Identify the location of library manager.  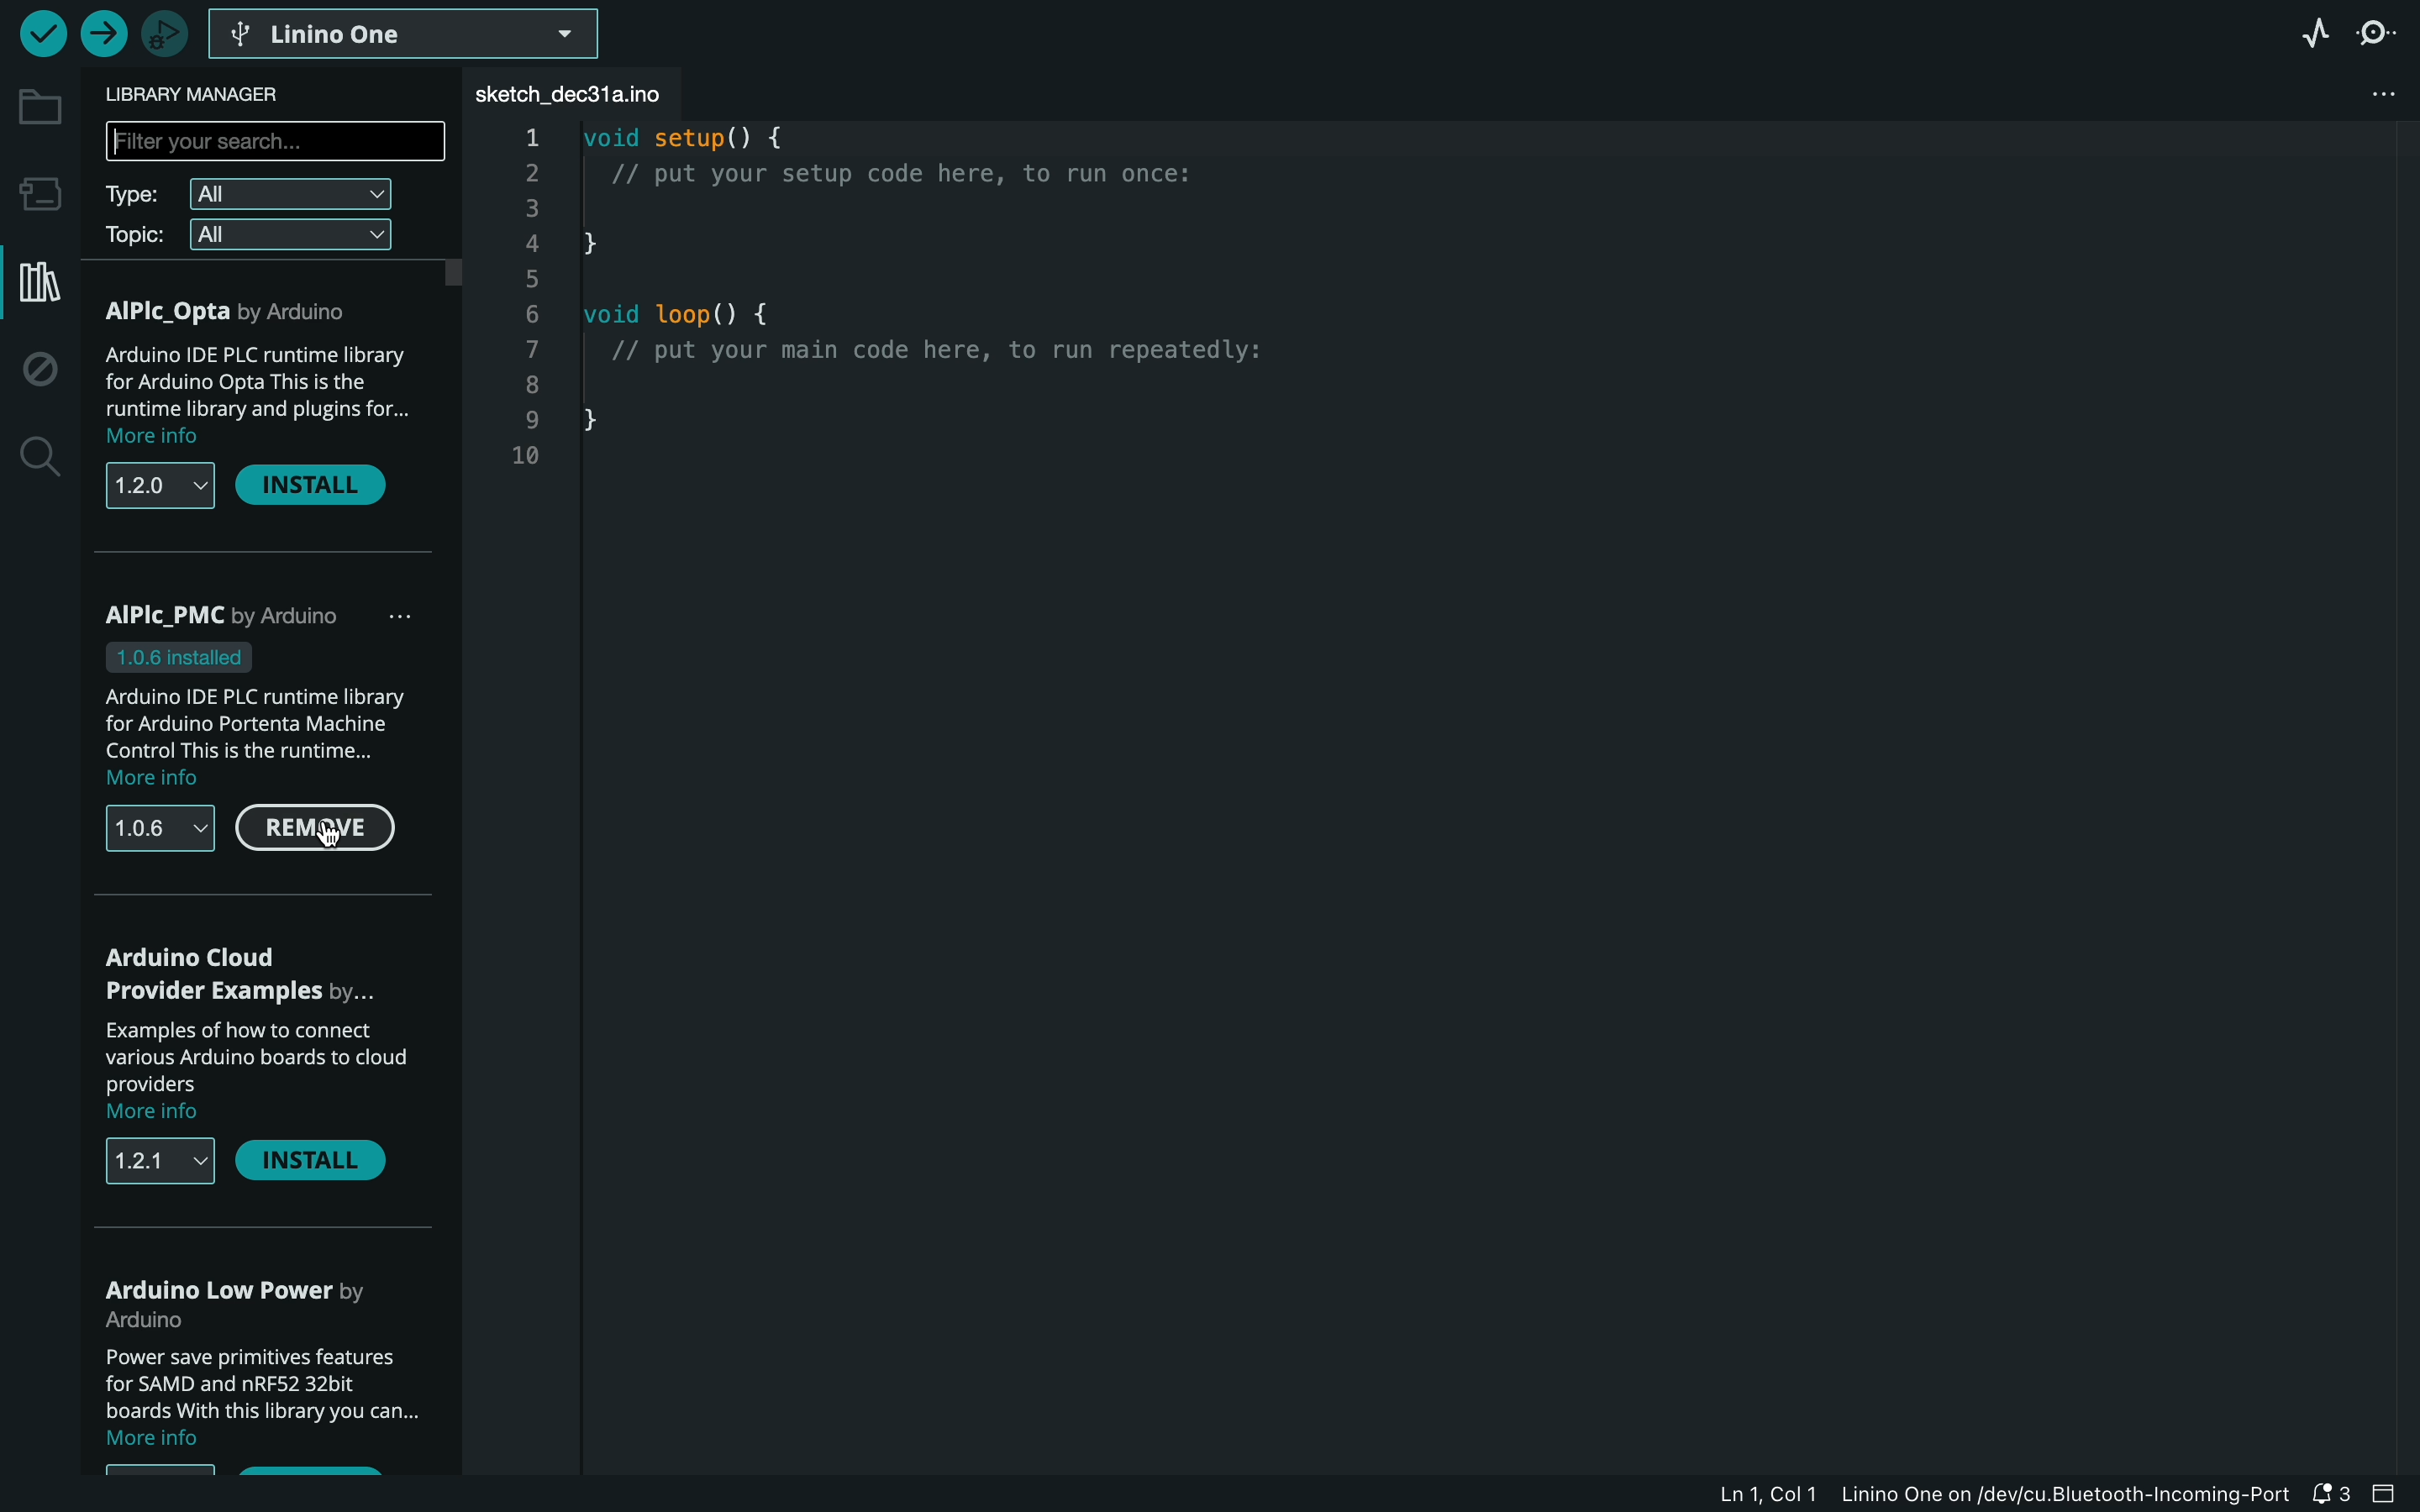
(214, 95).